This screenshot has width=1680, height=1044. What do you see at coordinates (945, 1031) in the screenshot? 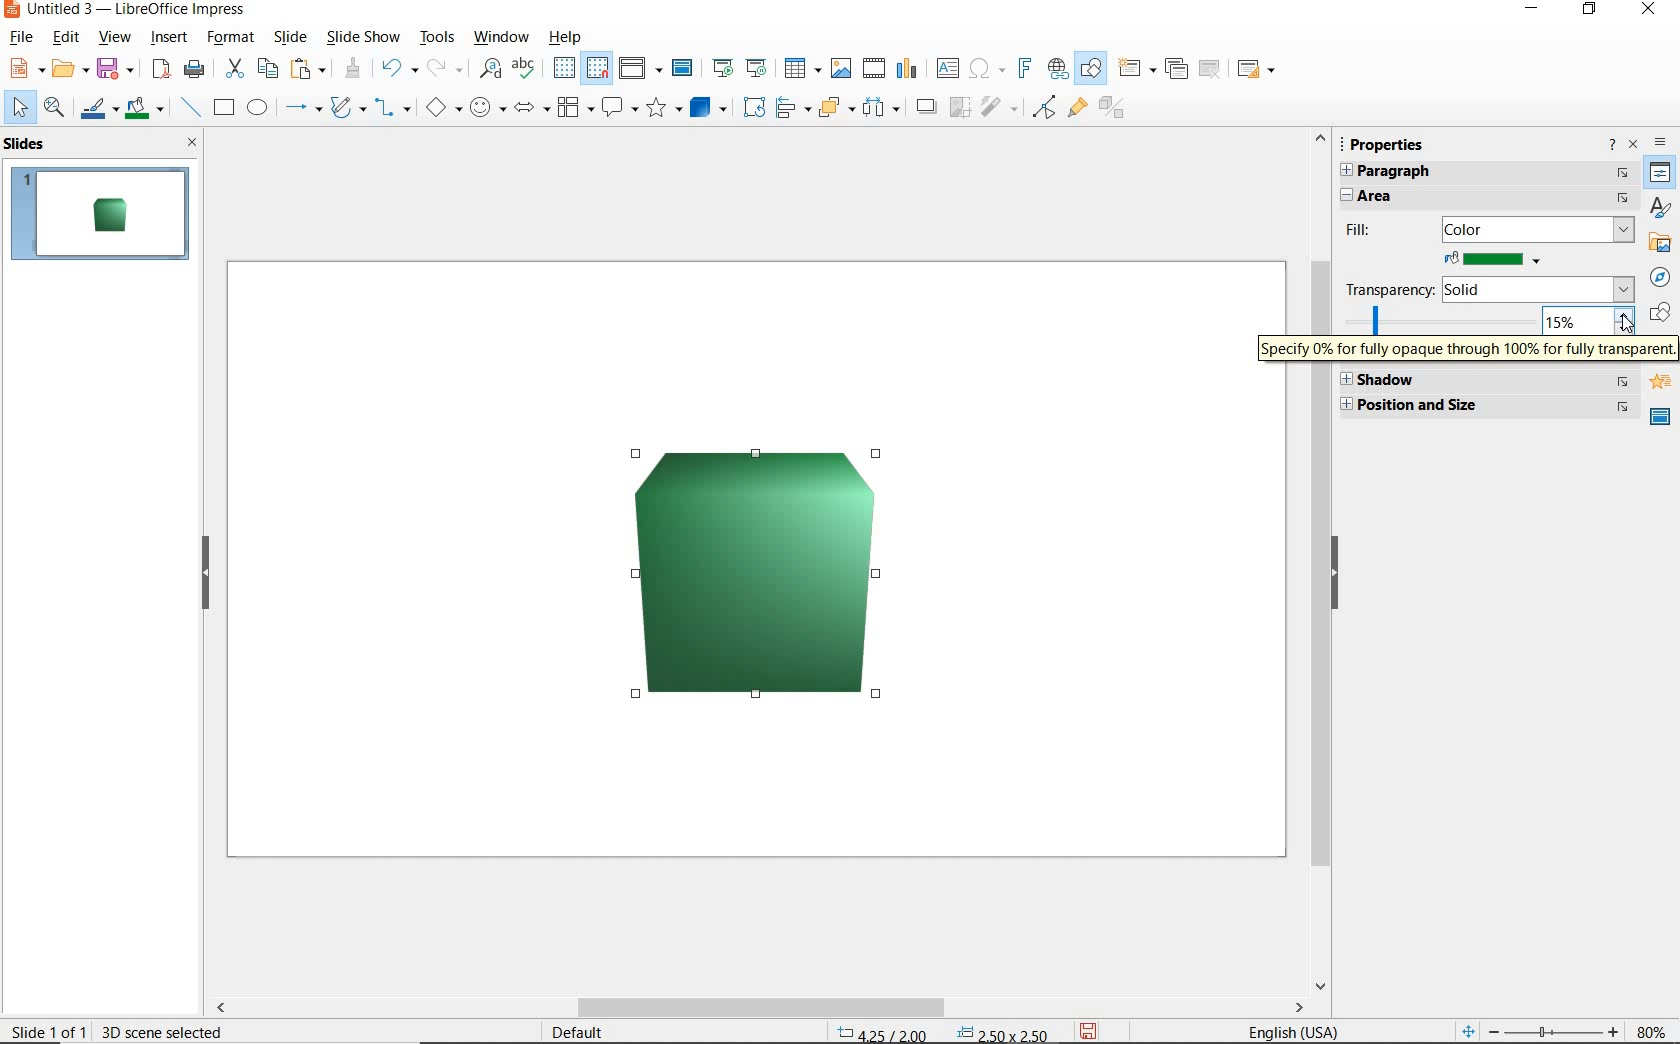
I see `POSITION AND SIZE` at bounding box center [945, 1031].